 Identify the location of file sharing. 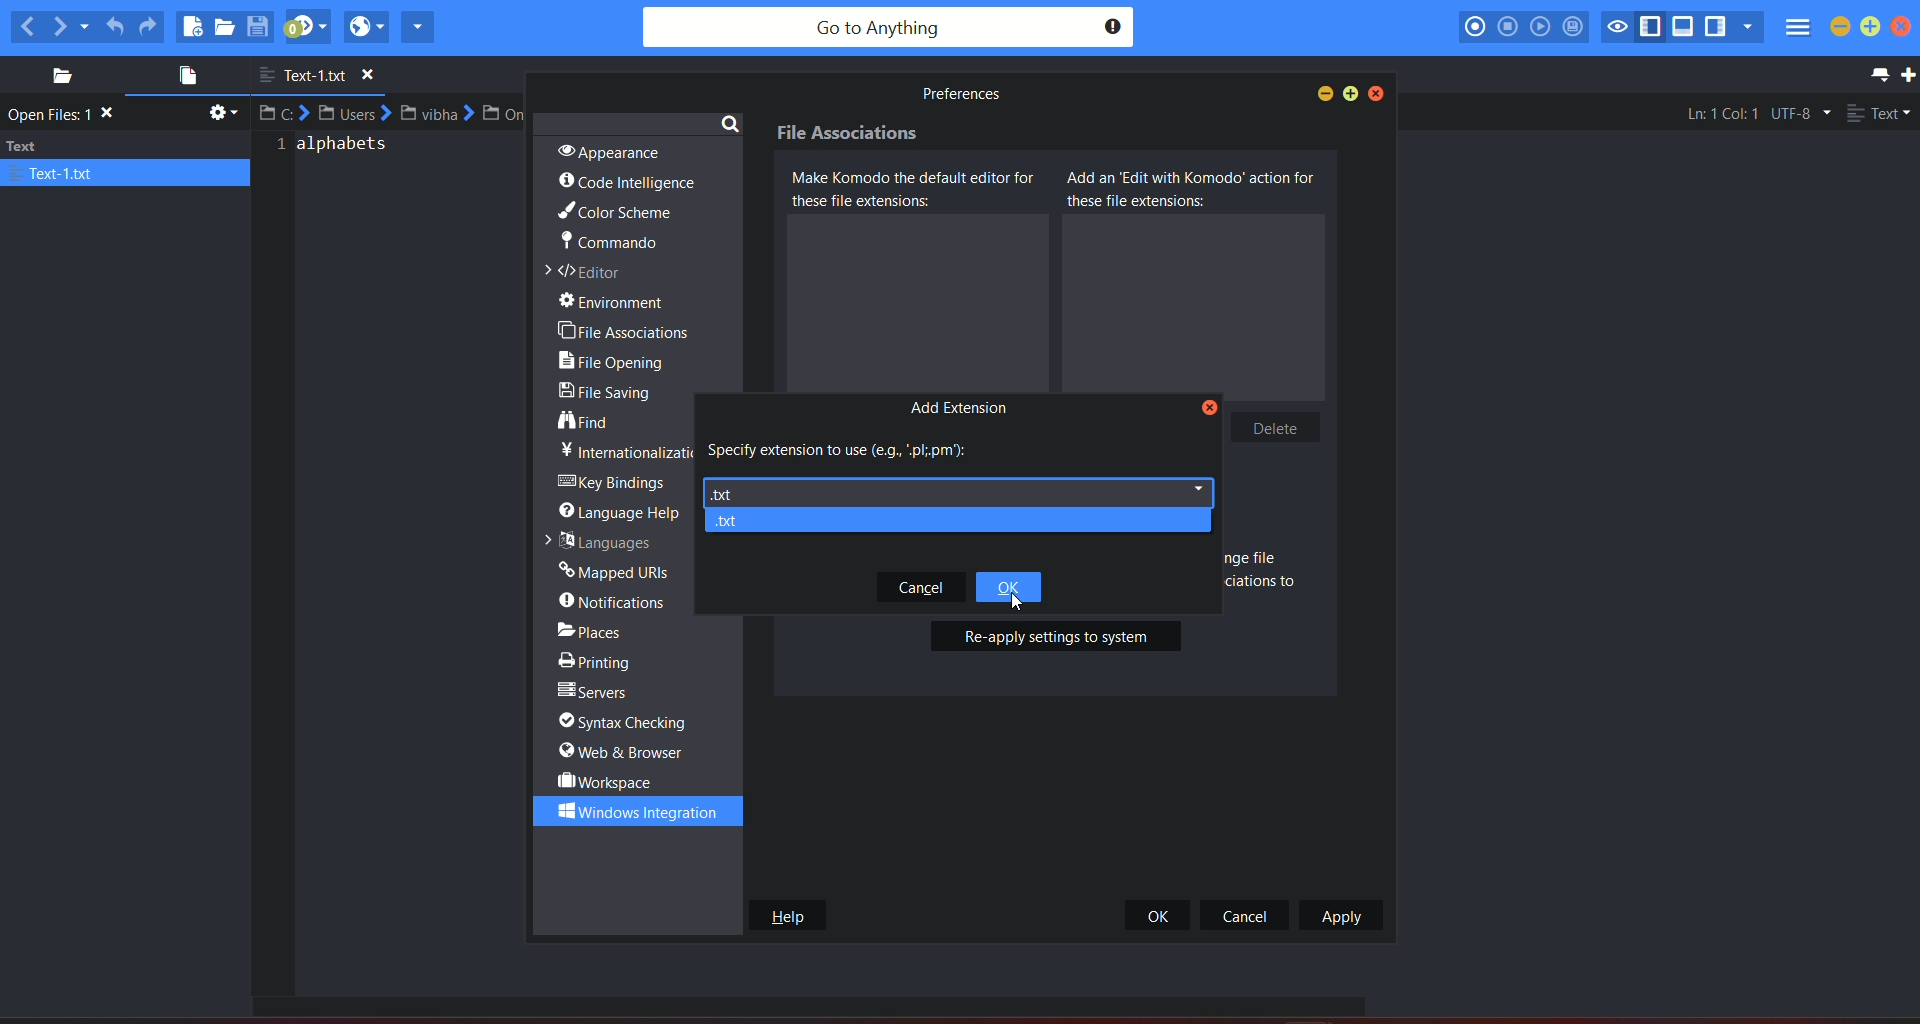
(612, 395).